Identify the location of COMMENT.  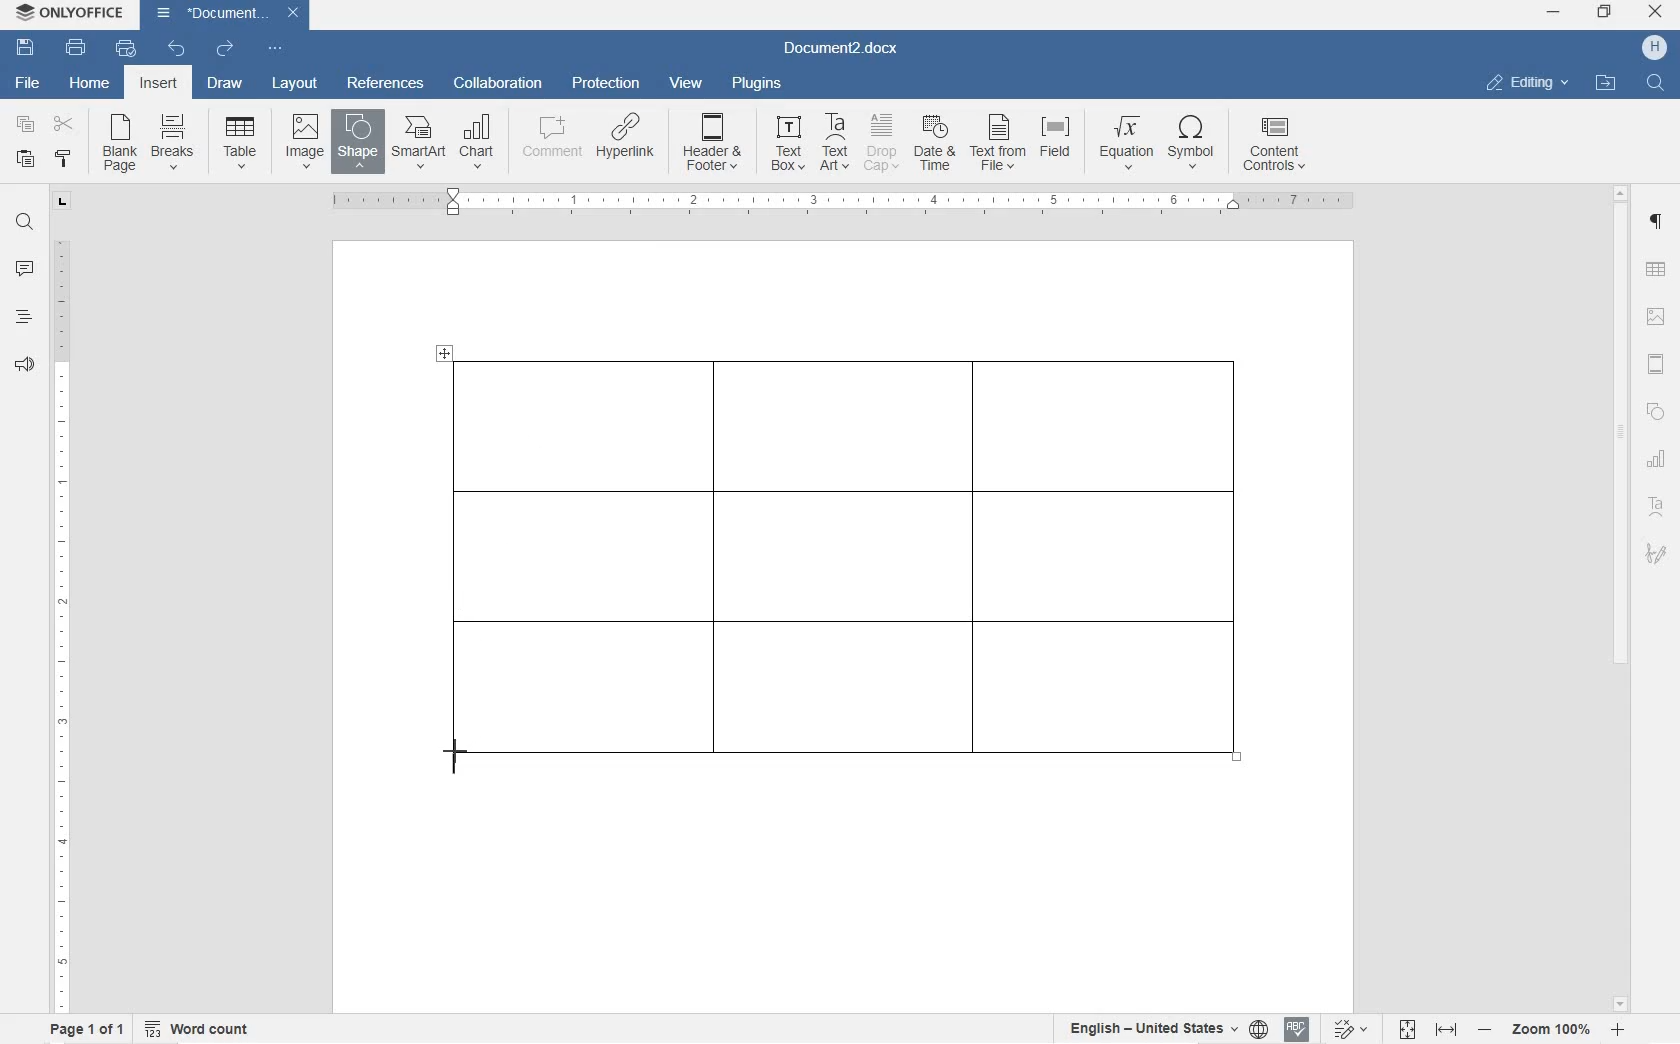
(551, 143).